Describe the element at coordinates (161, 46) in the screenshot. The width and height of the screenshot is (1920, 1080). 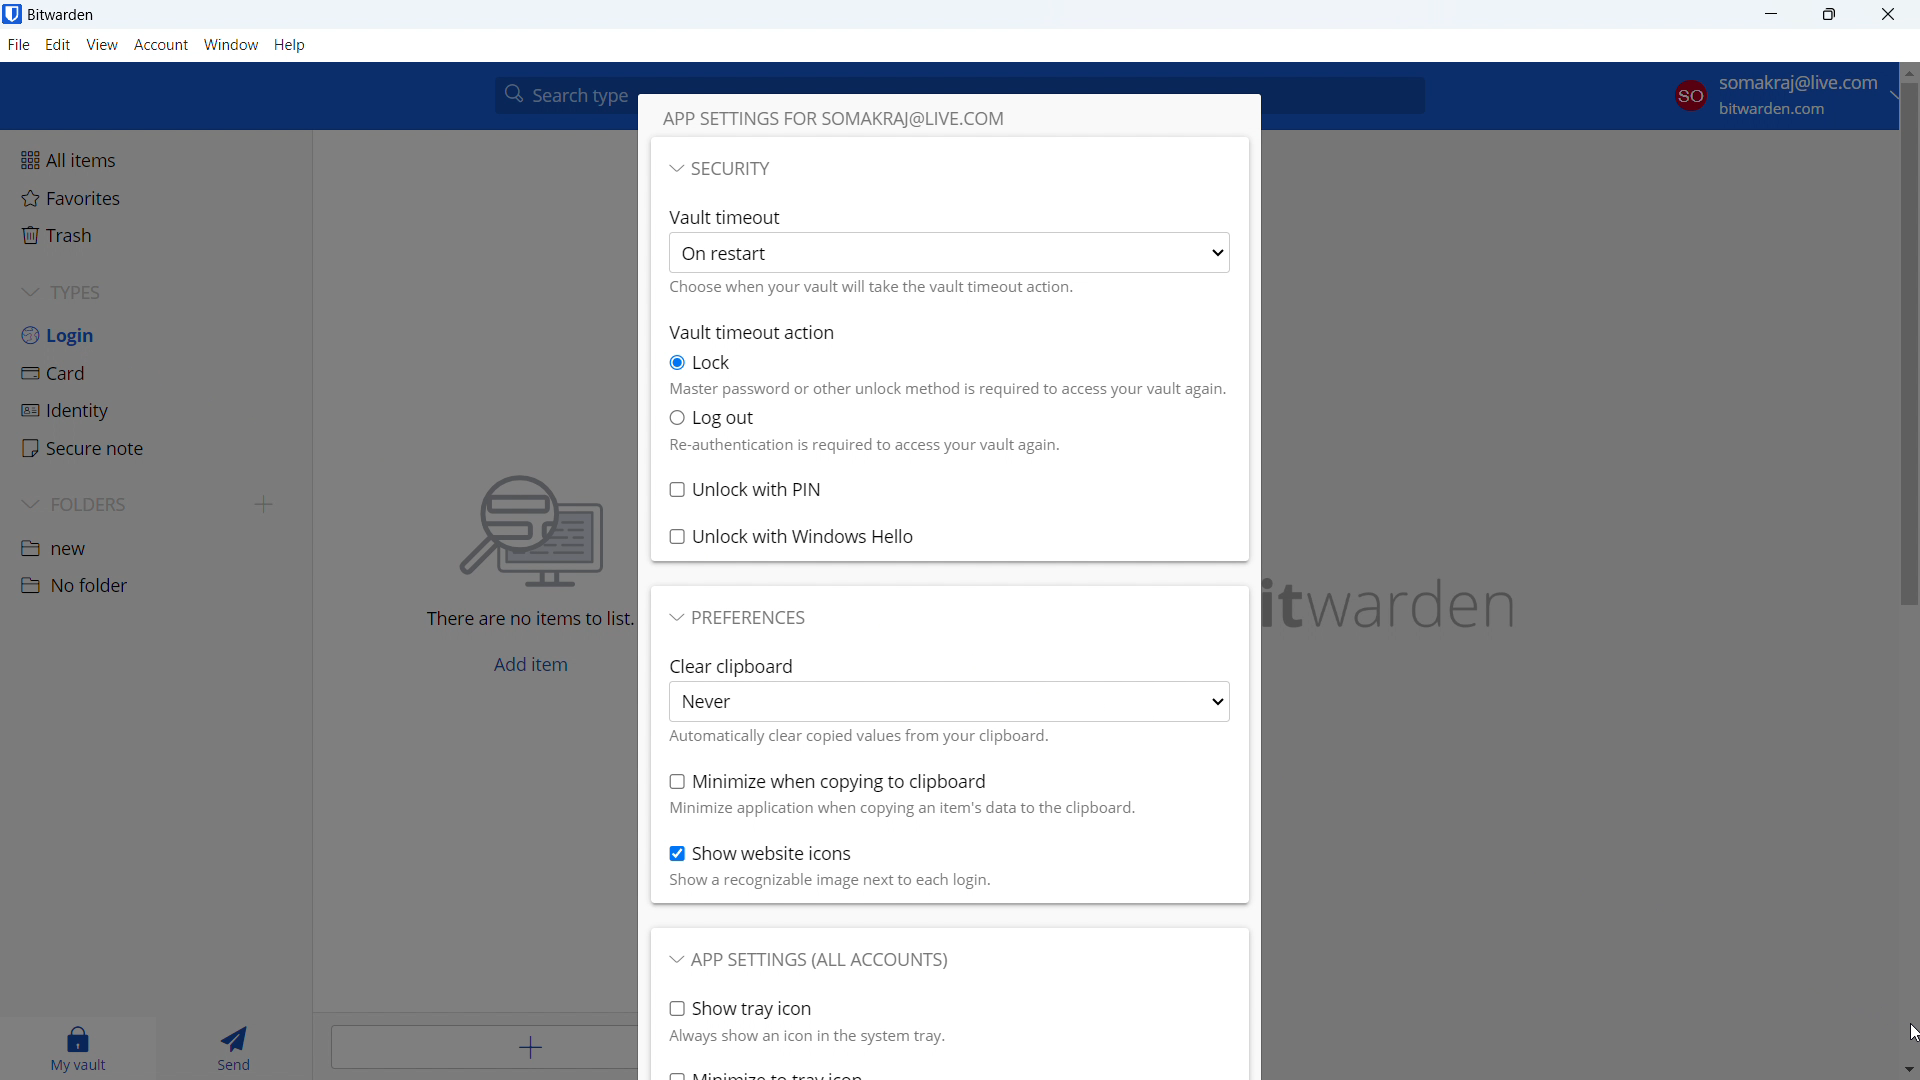
I see `account` at that location.